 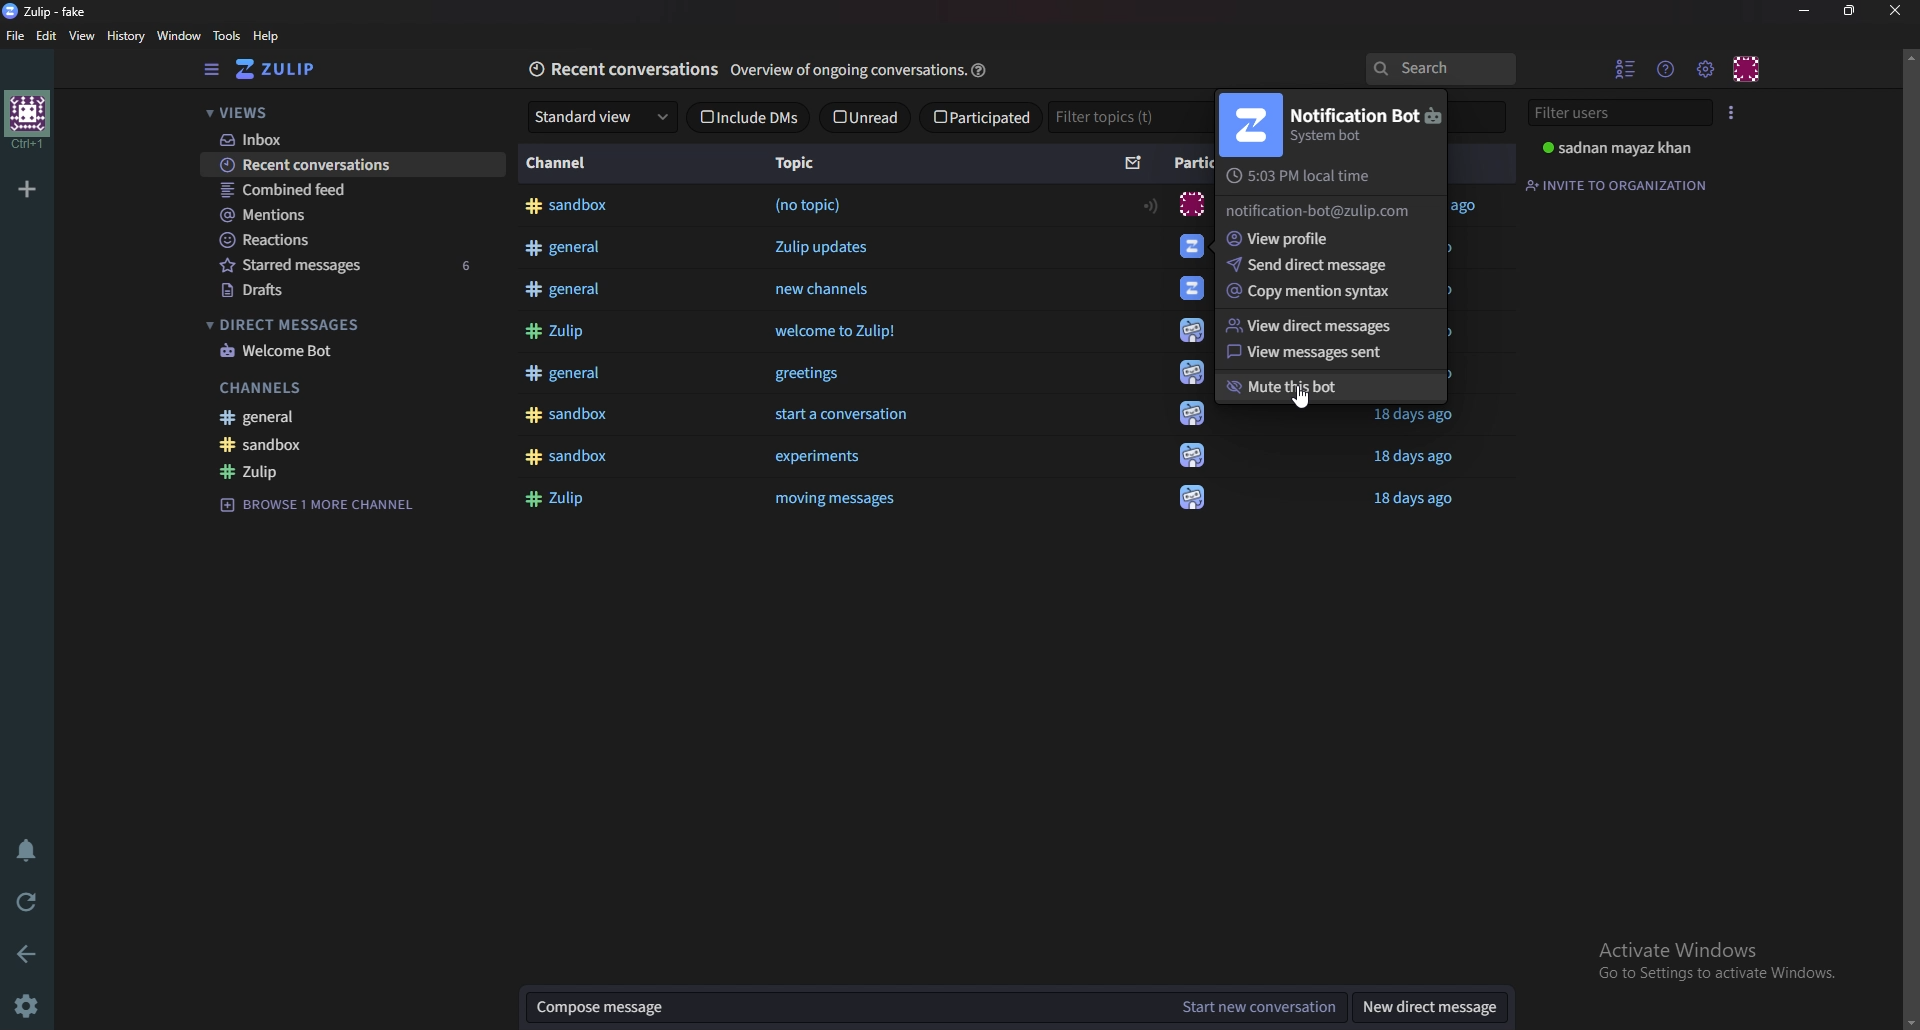 What do you see at coordinates (1366, 126) in the screenshot?
I see `Notification bot` at bounding box center [1366, 126].